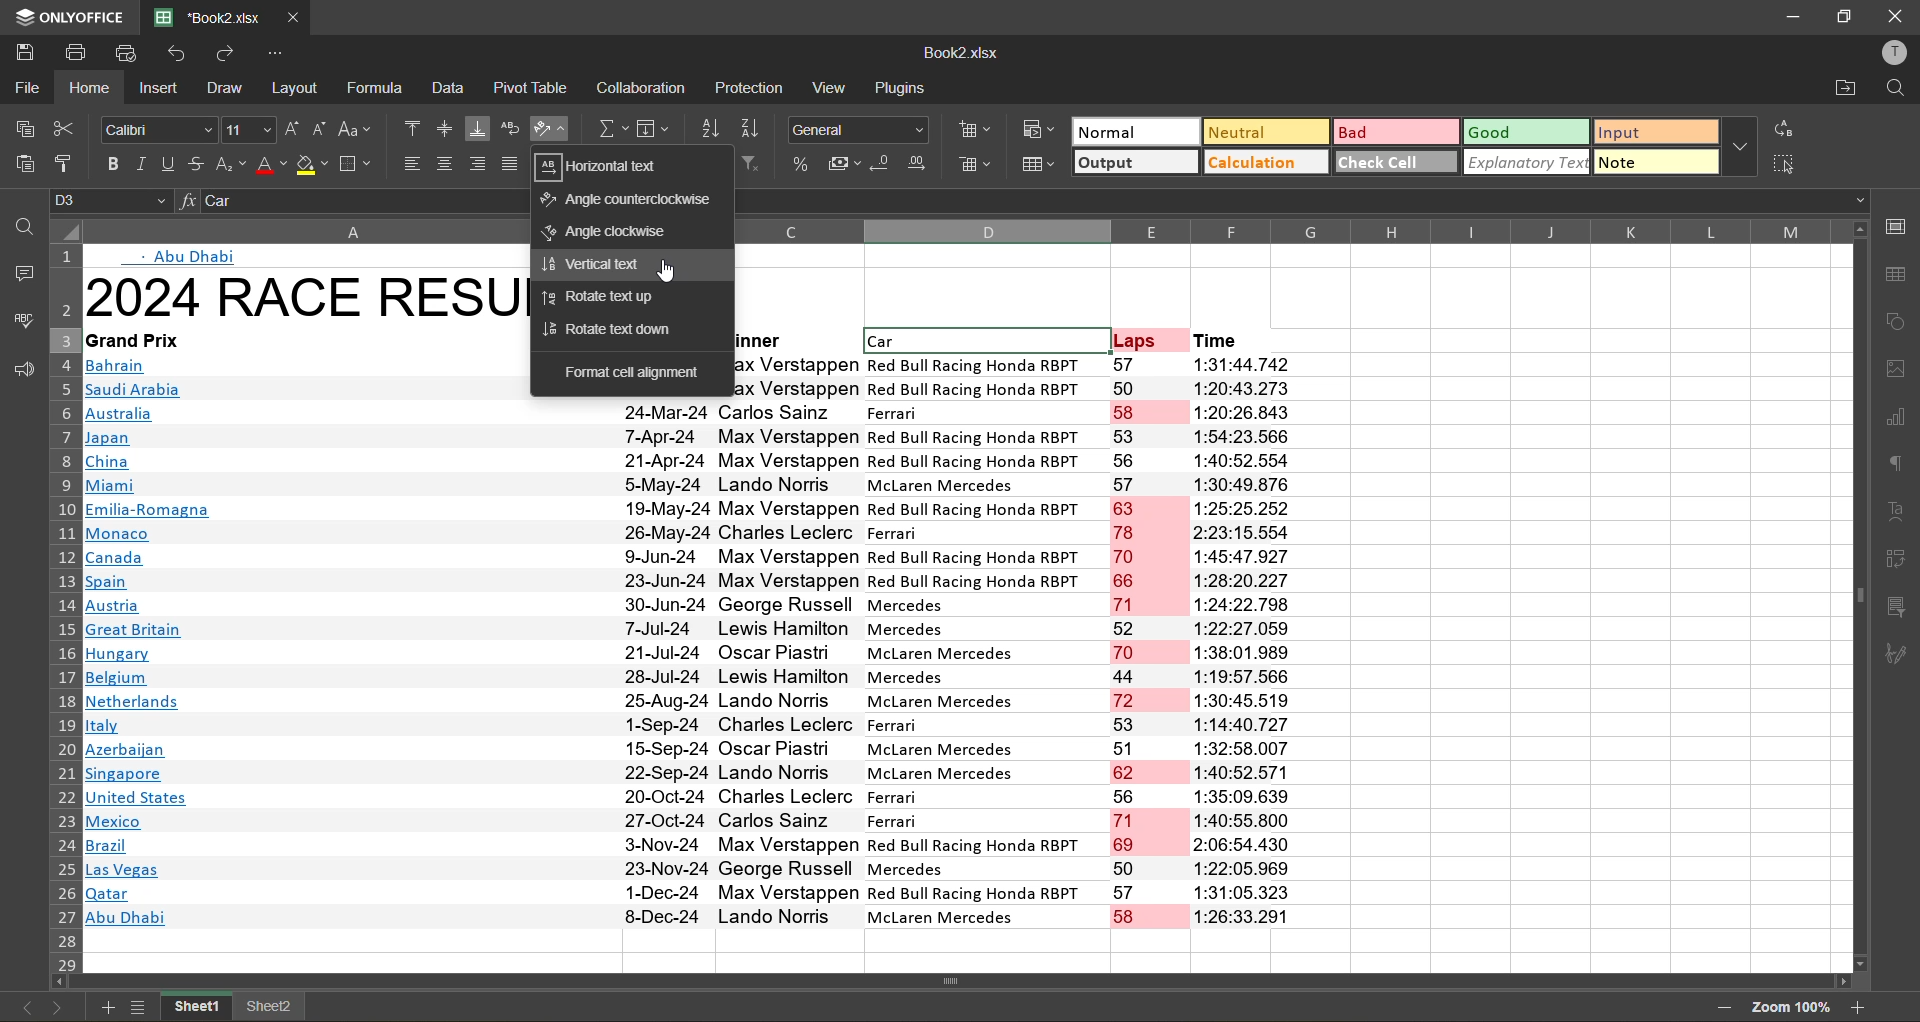 The width and height of the screenshot is (1920, 1022). What do you see at coordinates (478, 129) in the screenshot?
I see `align bottom` at bounding box center [478, 129].